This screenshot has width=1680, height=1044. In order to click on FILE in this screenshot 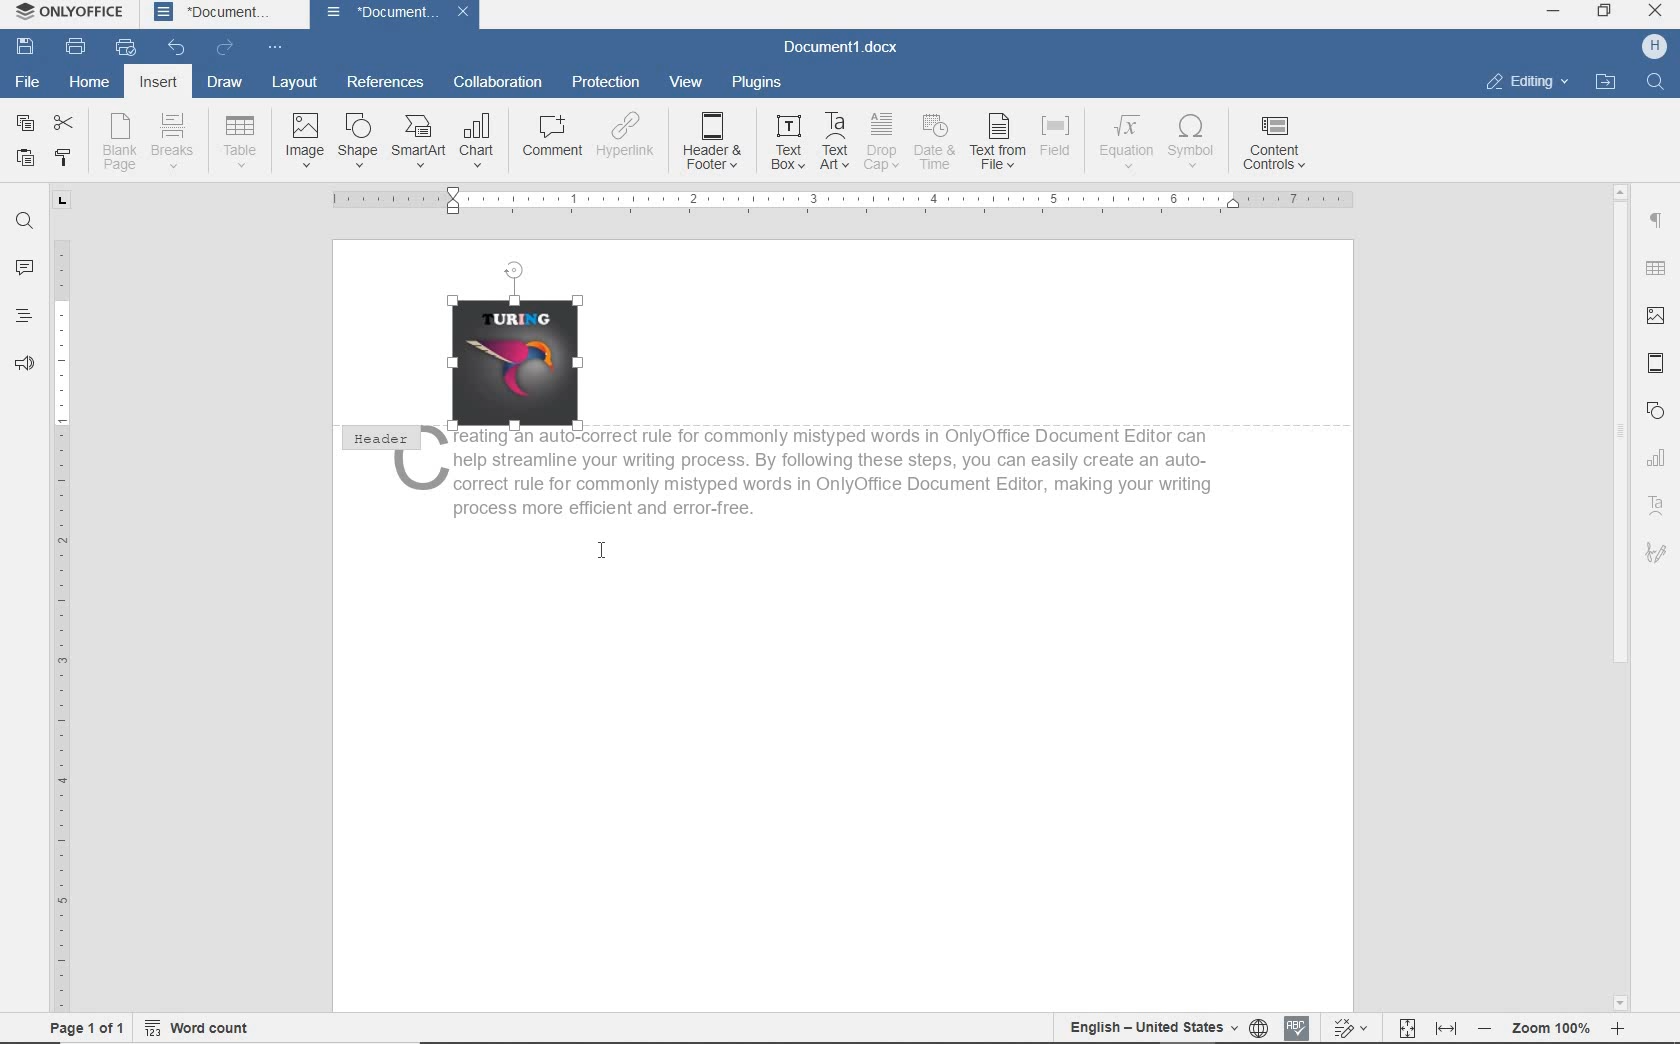, I will do `click(25, 81)`.